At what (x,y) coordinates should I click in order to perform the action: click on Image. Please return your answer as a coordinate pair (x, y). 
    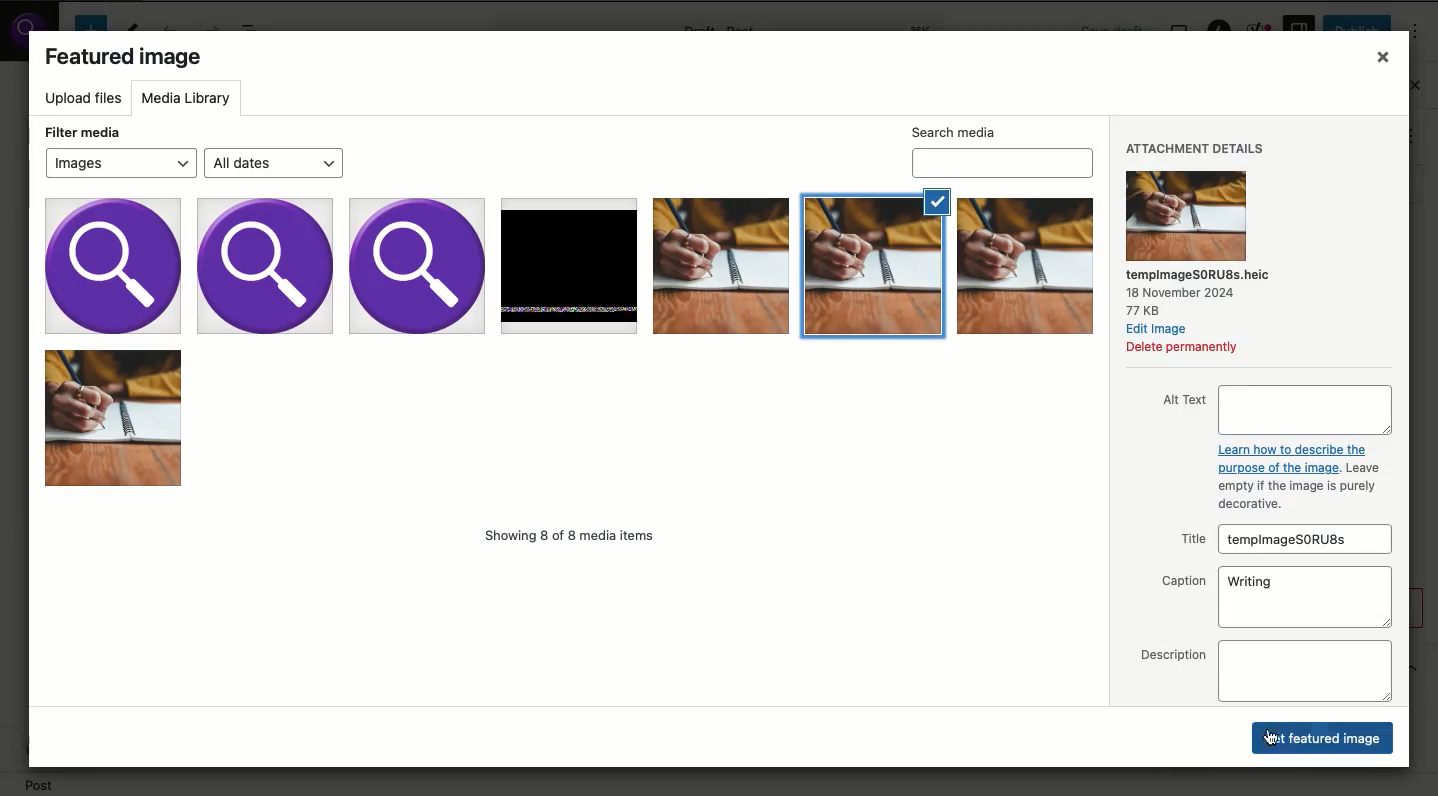
    Looking at the image, I should click on (417, 266).